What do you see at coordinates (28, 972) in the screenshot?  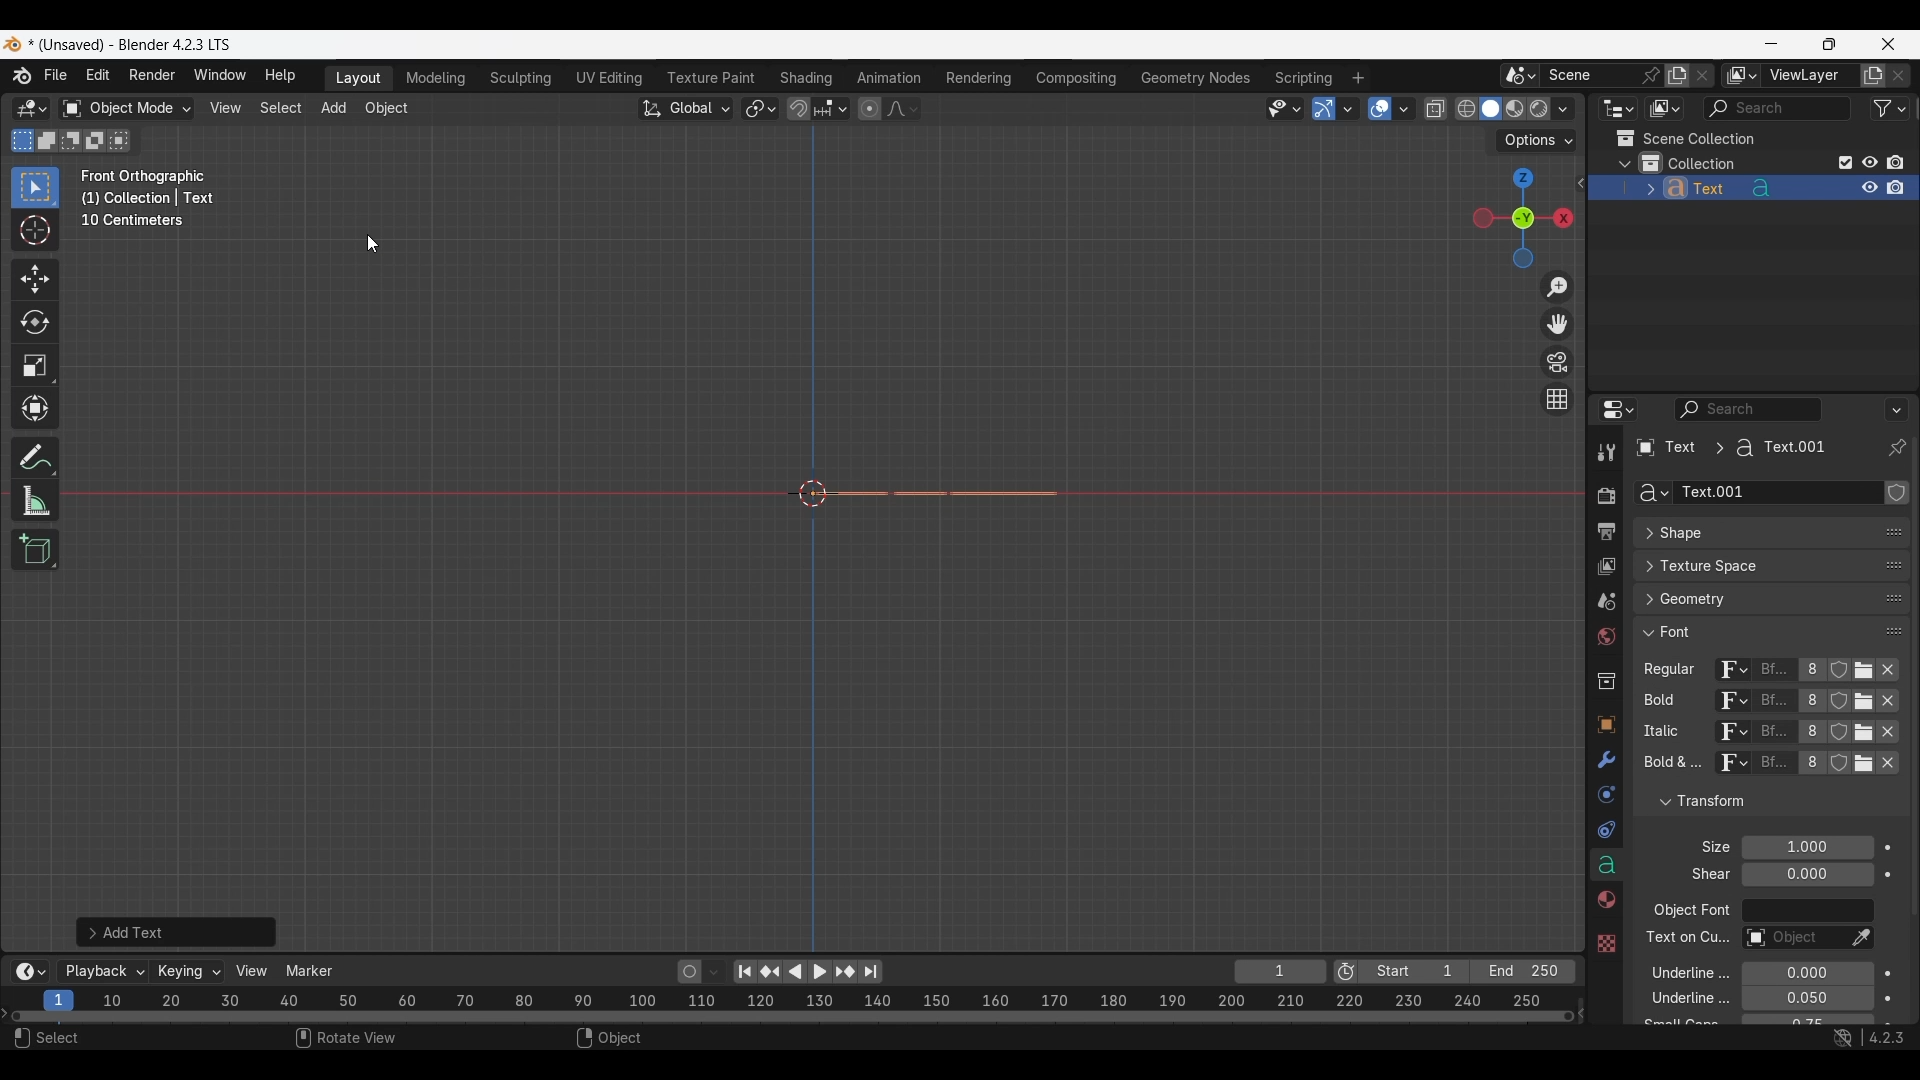 I see `More options` at bounding box center [28, 972].